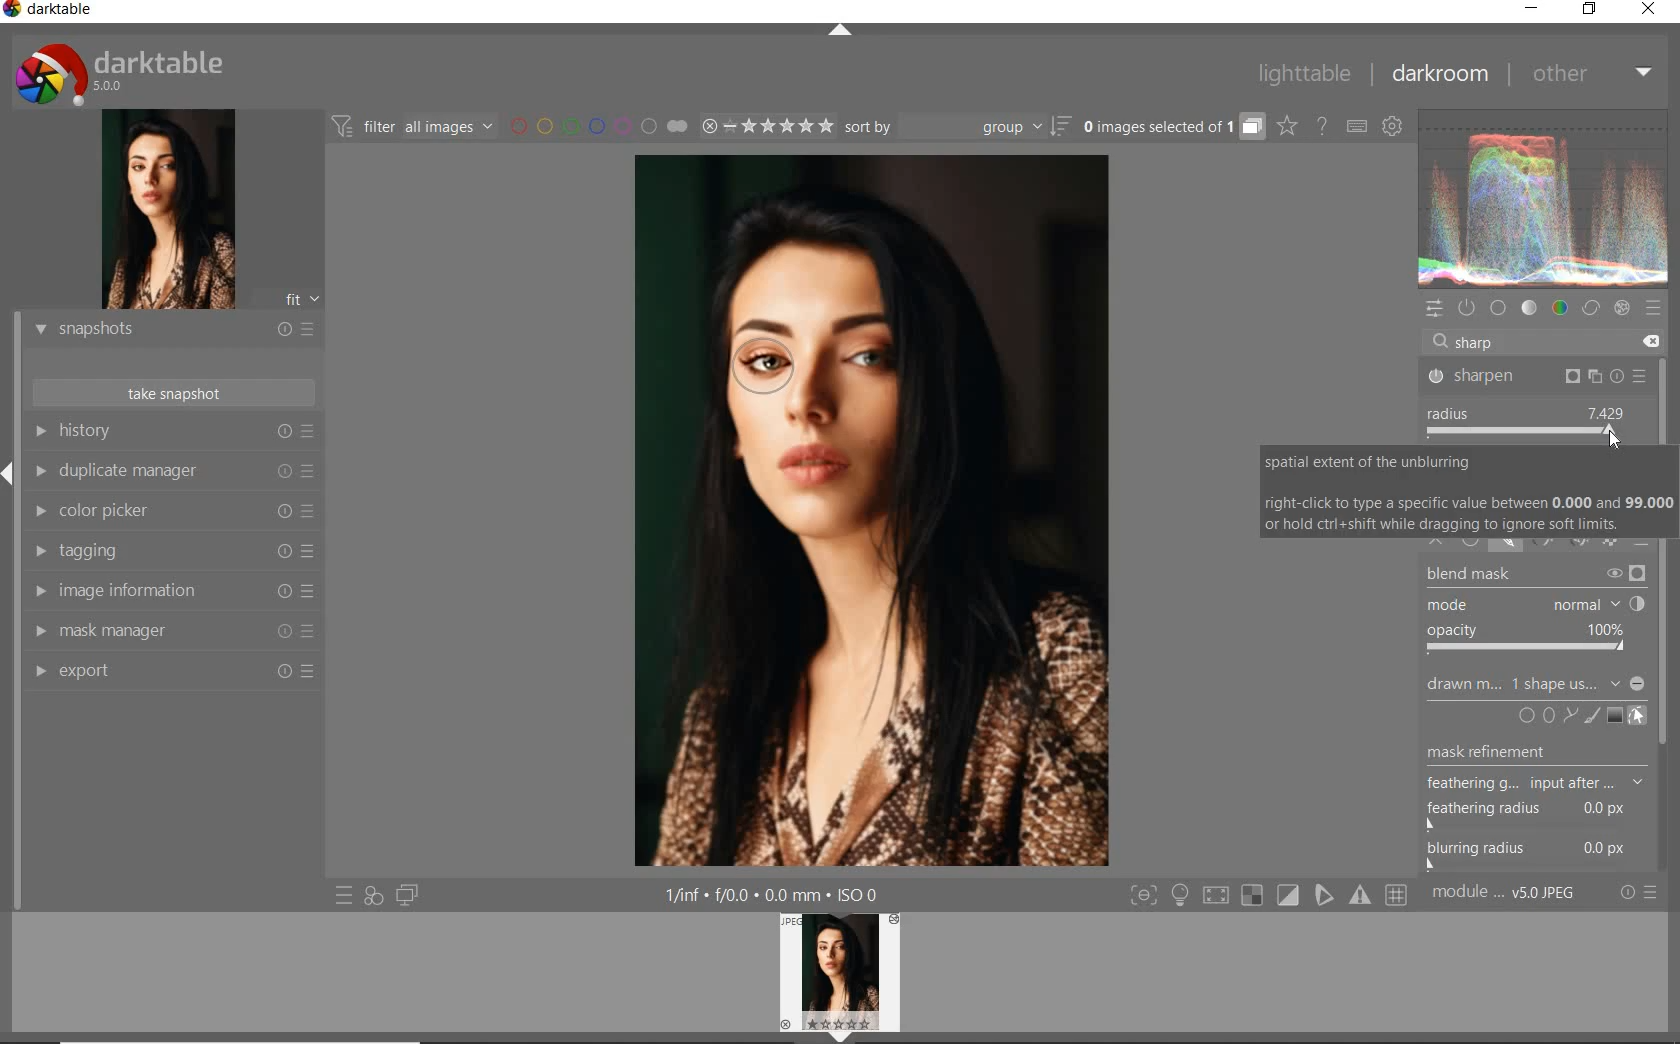 The width and height of the screenshot is (1680, 1044). I want to click on enable online help, so click(1322, 128).